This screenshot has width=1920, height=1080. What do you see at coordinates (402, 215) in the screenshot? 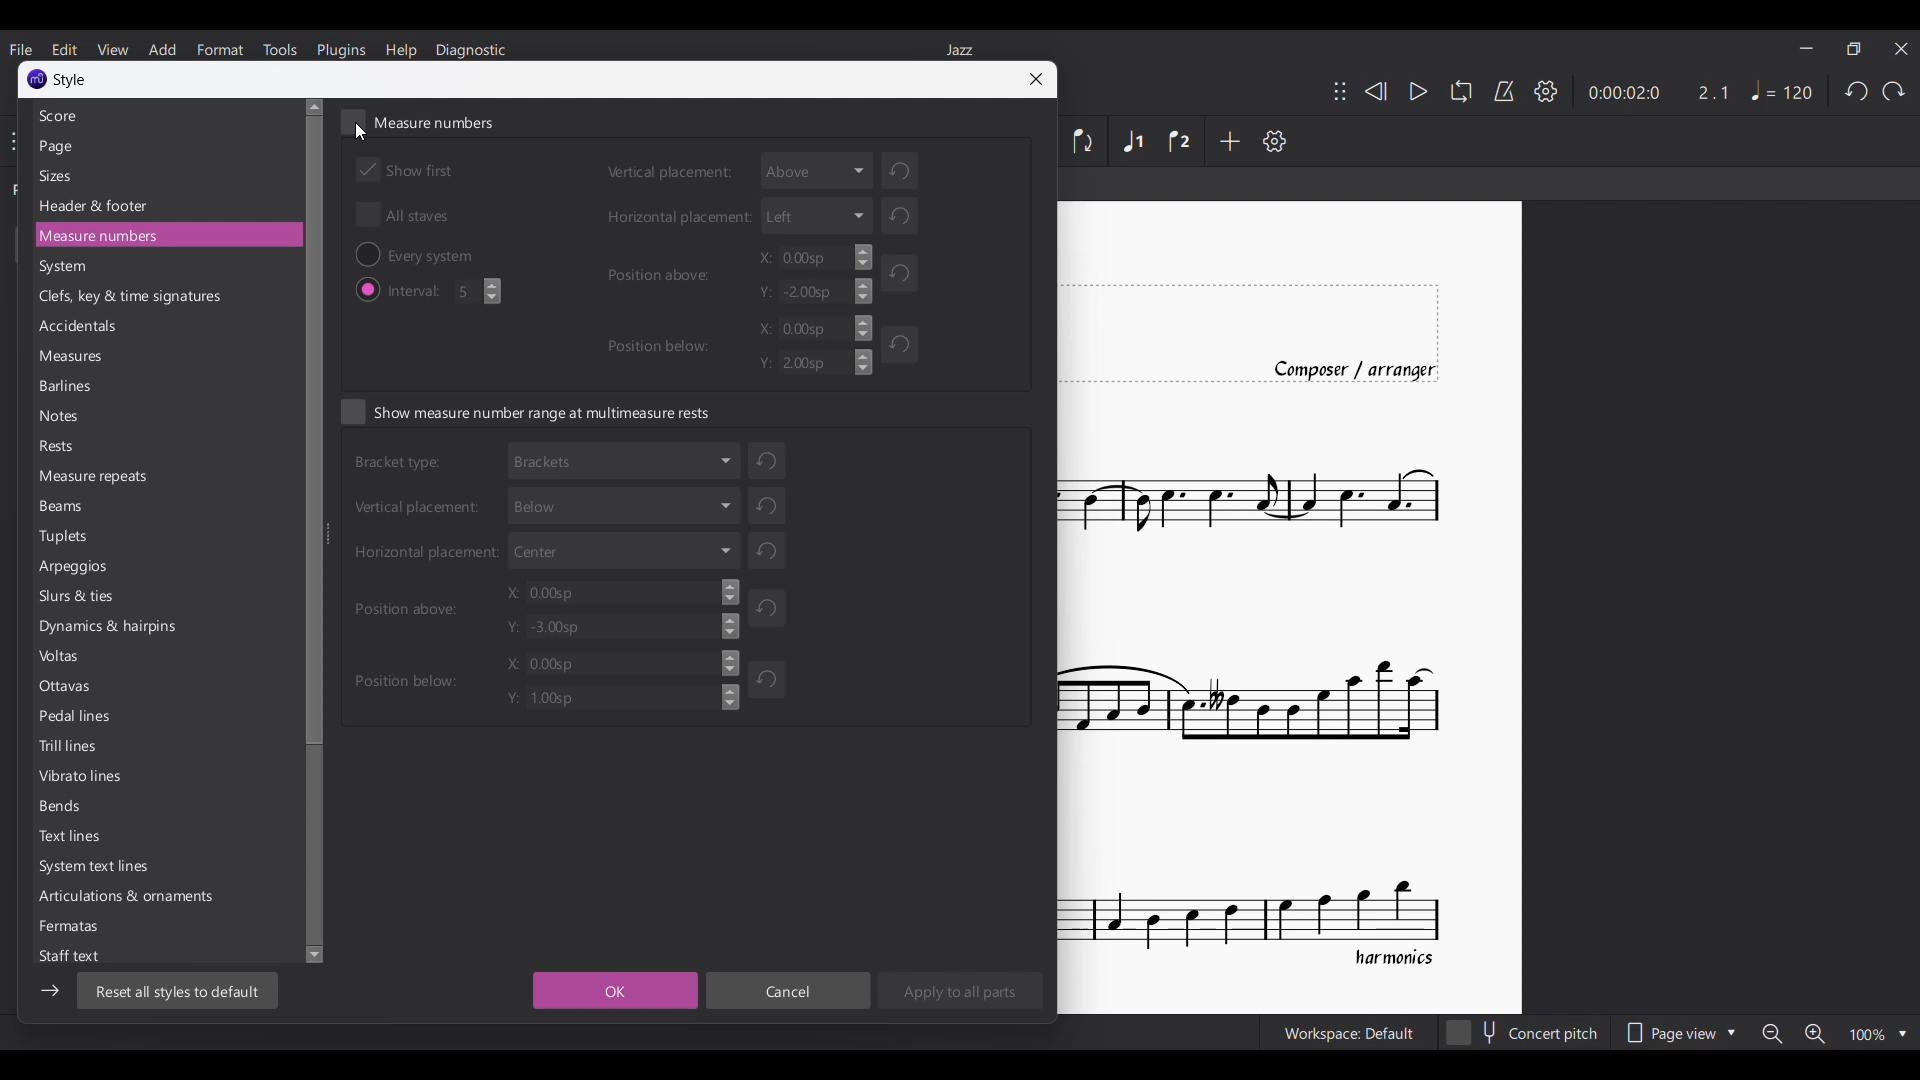
I see `Toggle all staves` at bounding box center [402, 215].